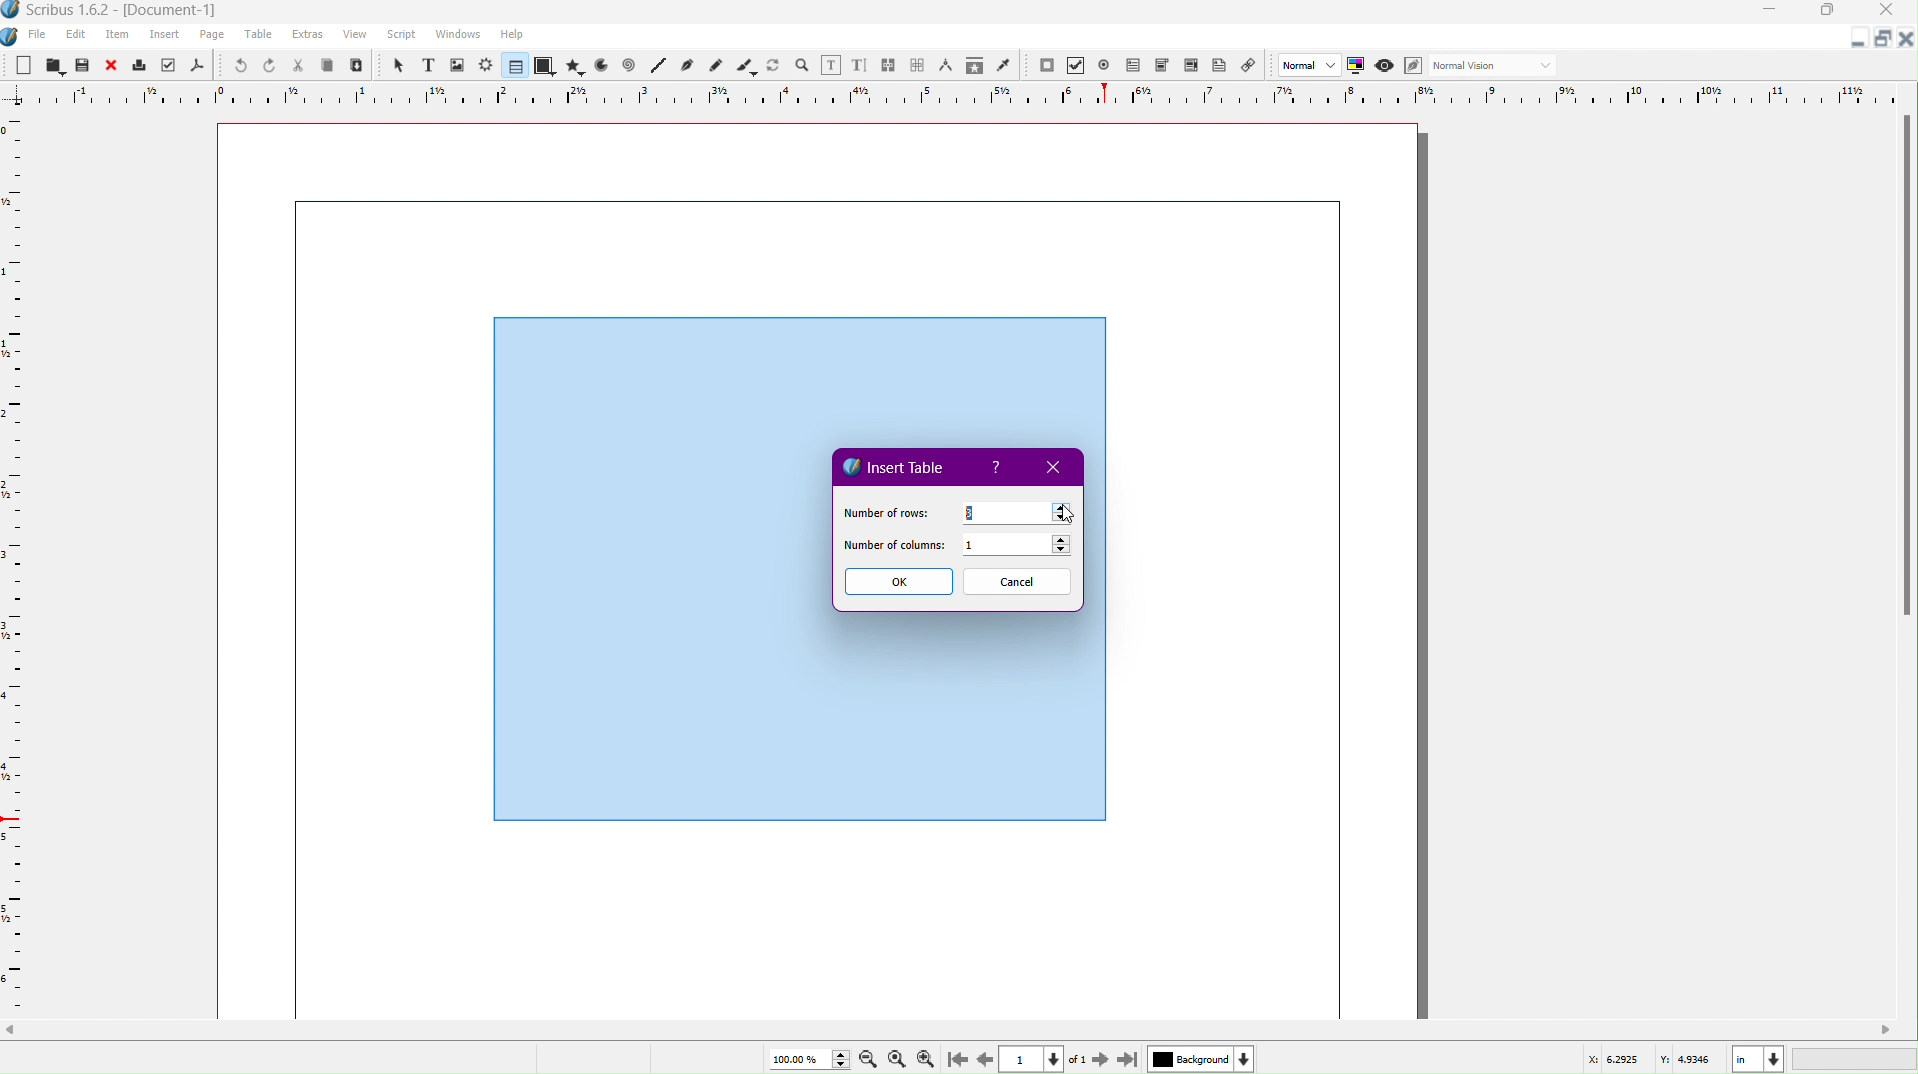 Image resolution: width=1918 pixels, height=1074 pixels. What do you see at coordinates (354, 38) in the screenshot?
I see `View` at bounding box center [354, 38].